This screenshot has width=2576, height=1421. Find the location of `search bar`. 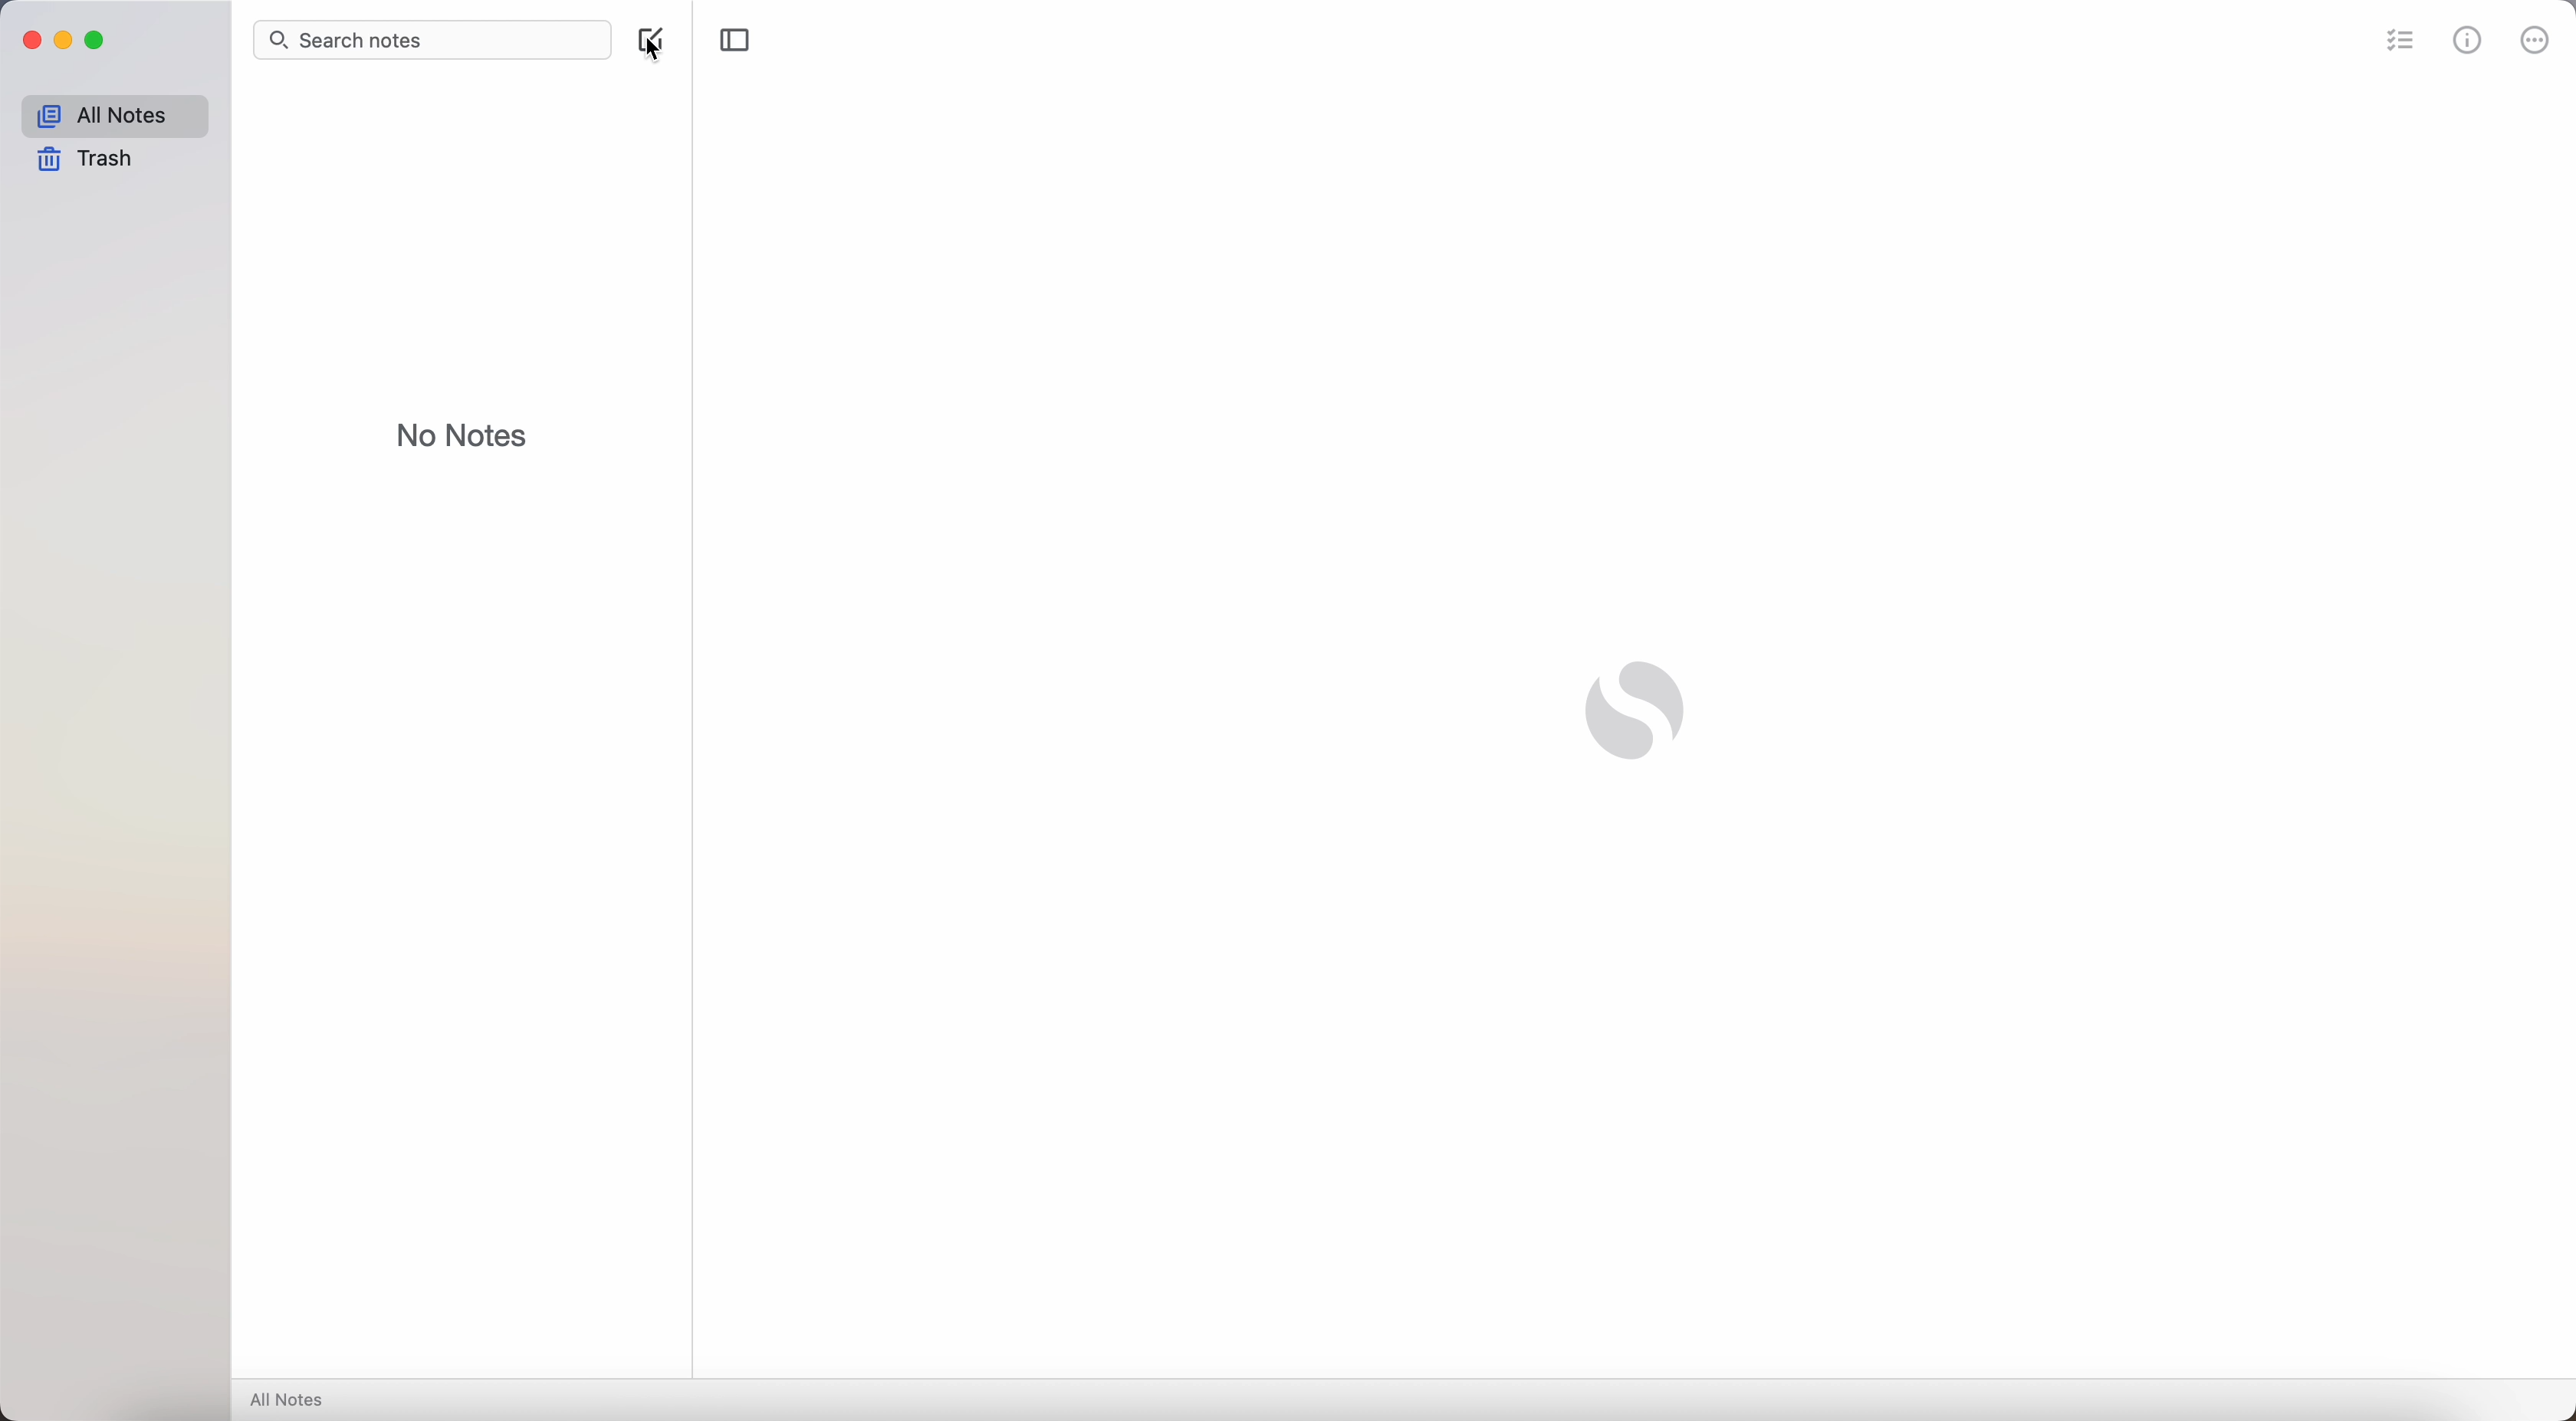

search bar is located at coordinates (430, 39).